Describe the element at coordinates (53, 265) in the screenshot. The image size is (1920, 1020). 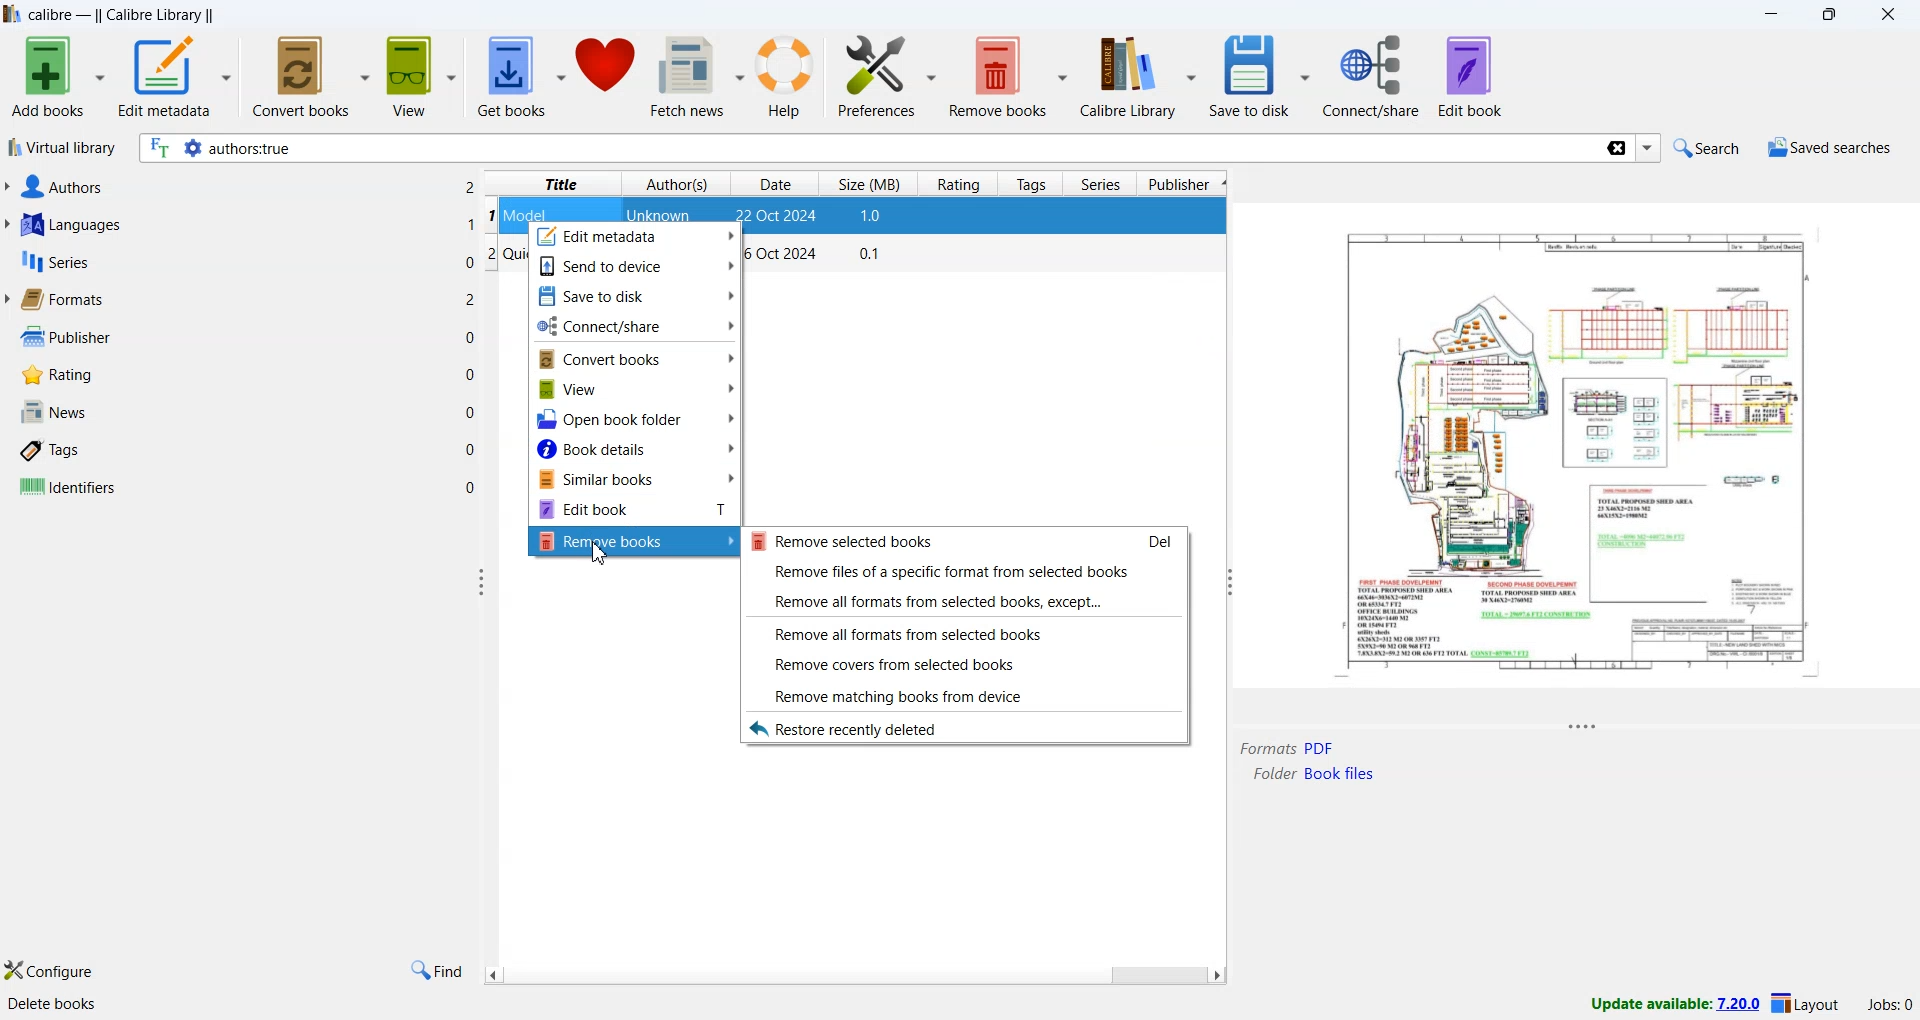
I see `series` at that location.